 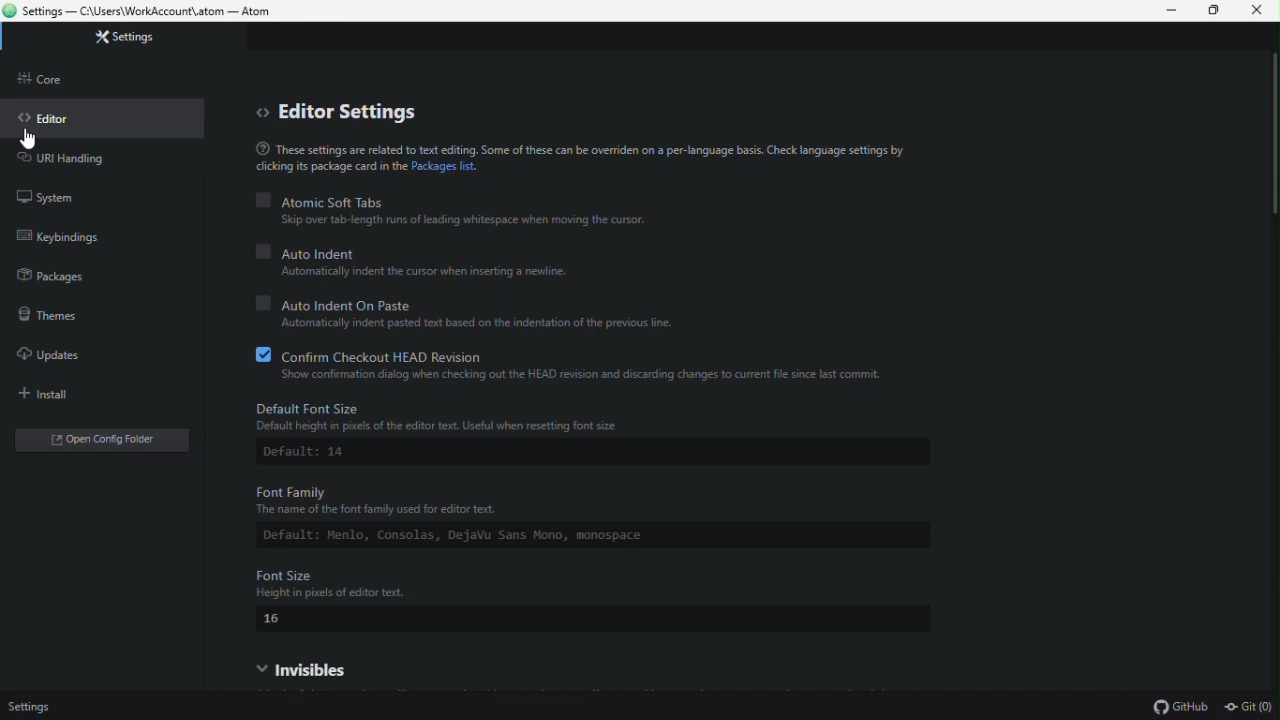 What do you see at coordinates (493, 537) in the screenshot?
I see `Default: Menlo, Consolas, DejaVu Sans Mono, monospace` at bounding box center [493, 537].